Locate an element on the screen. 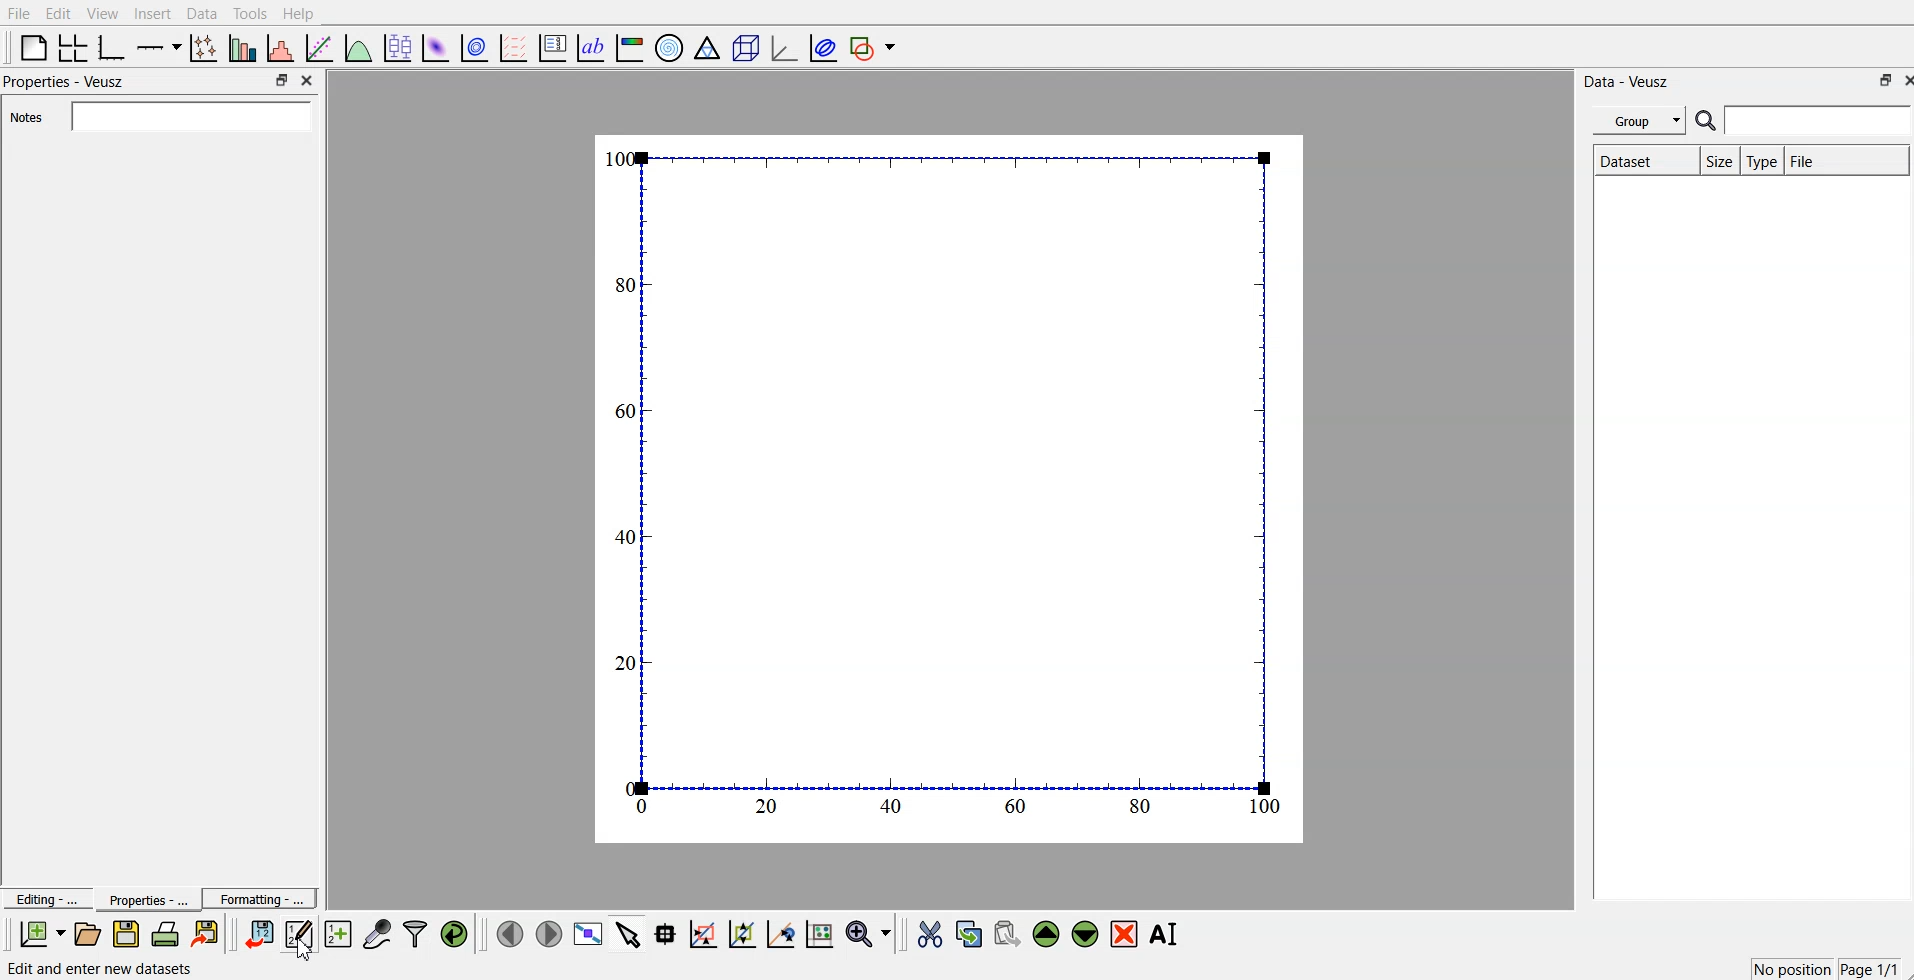 Image resolution: width=1914 pixels, height=980 pixels. Capture remote data is located at coordinates (378, 932).